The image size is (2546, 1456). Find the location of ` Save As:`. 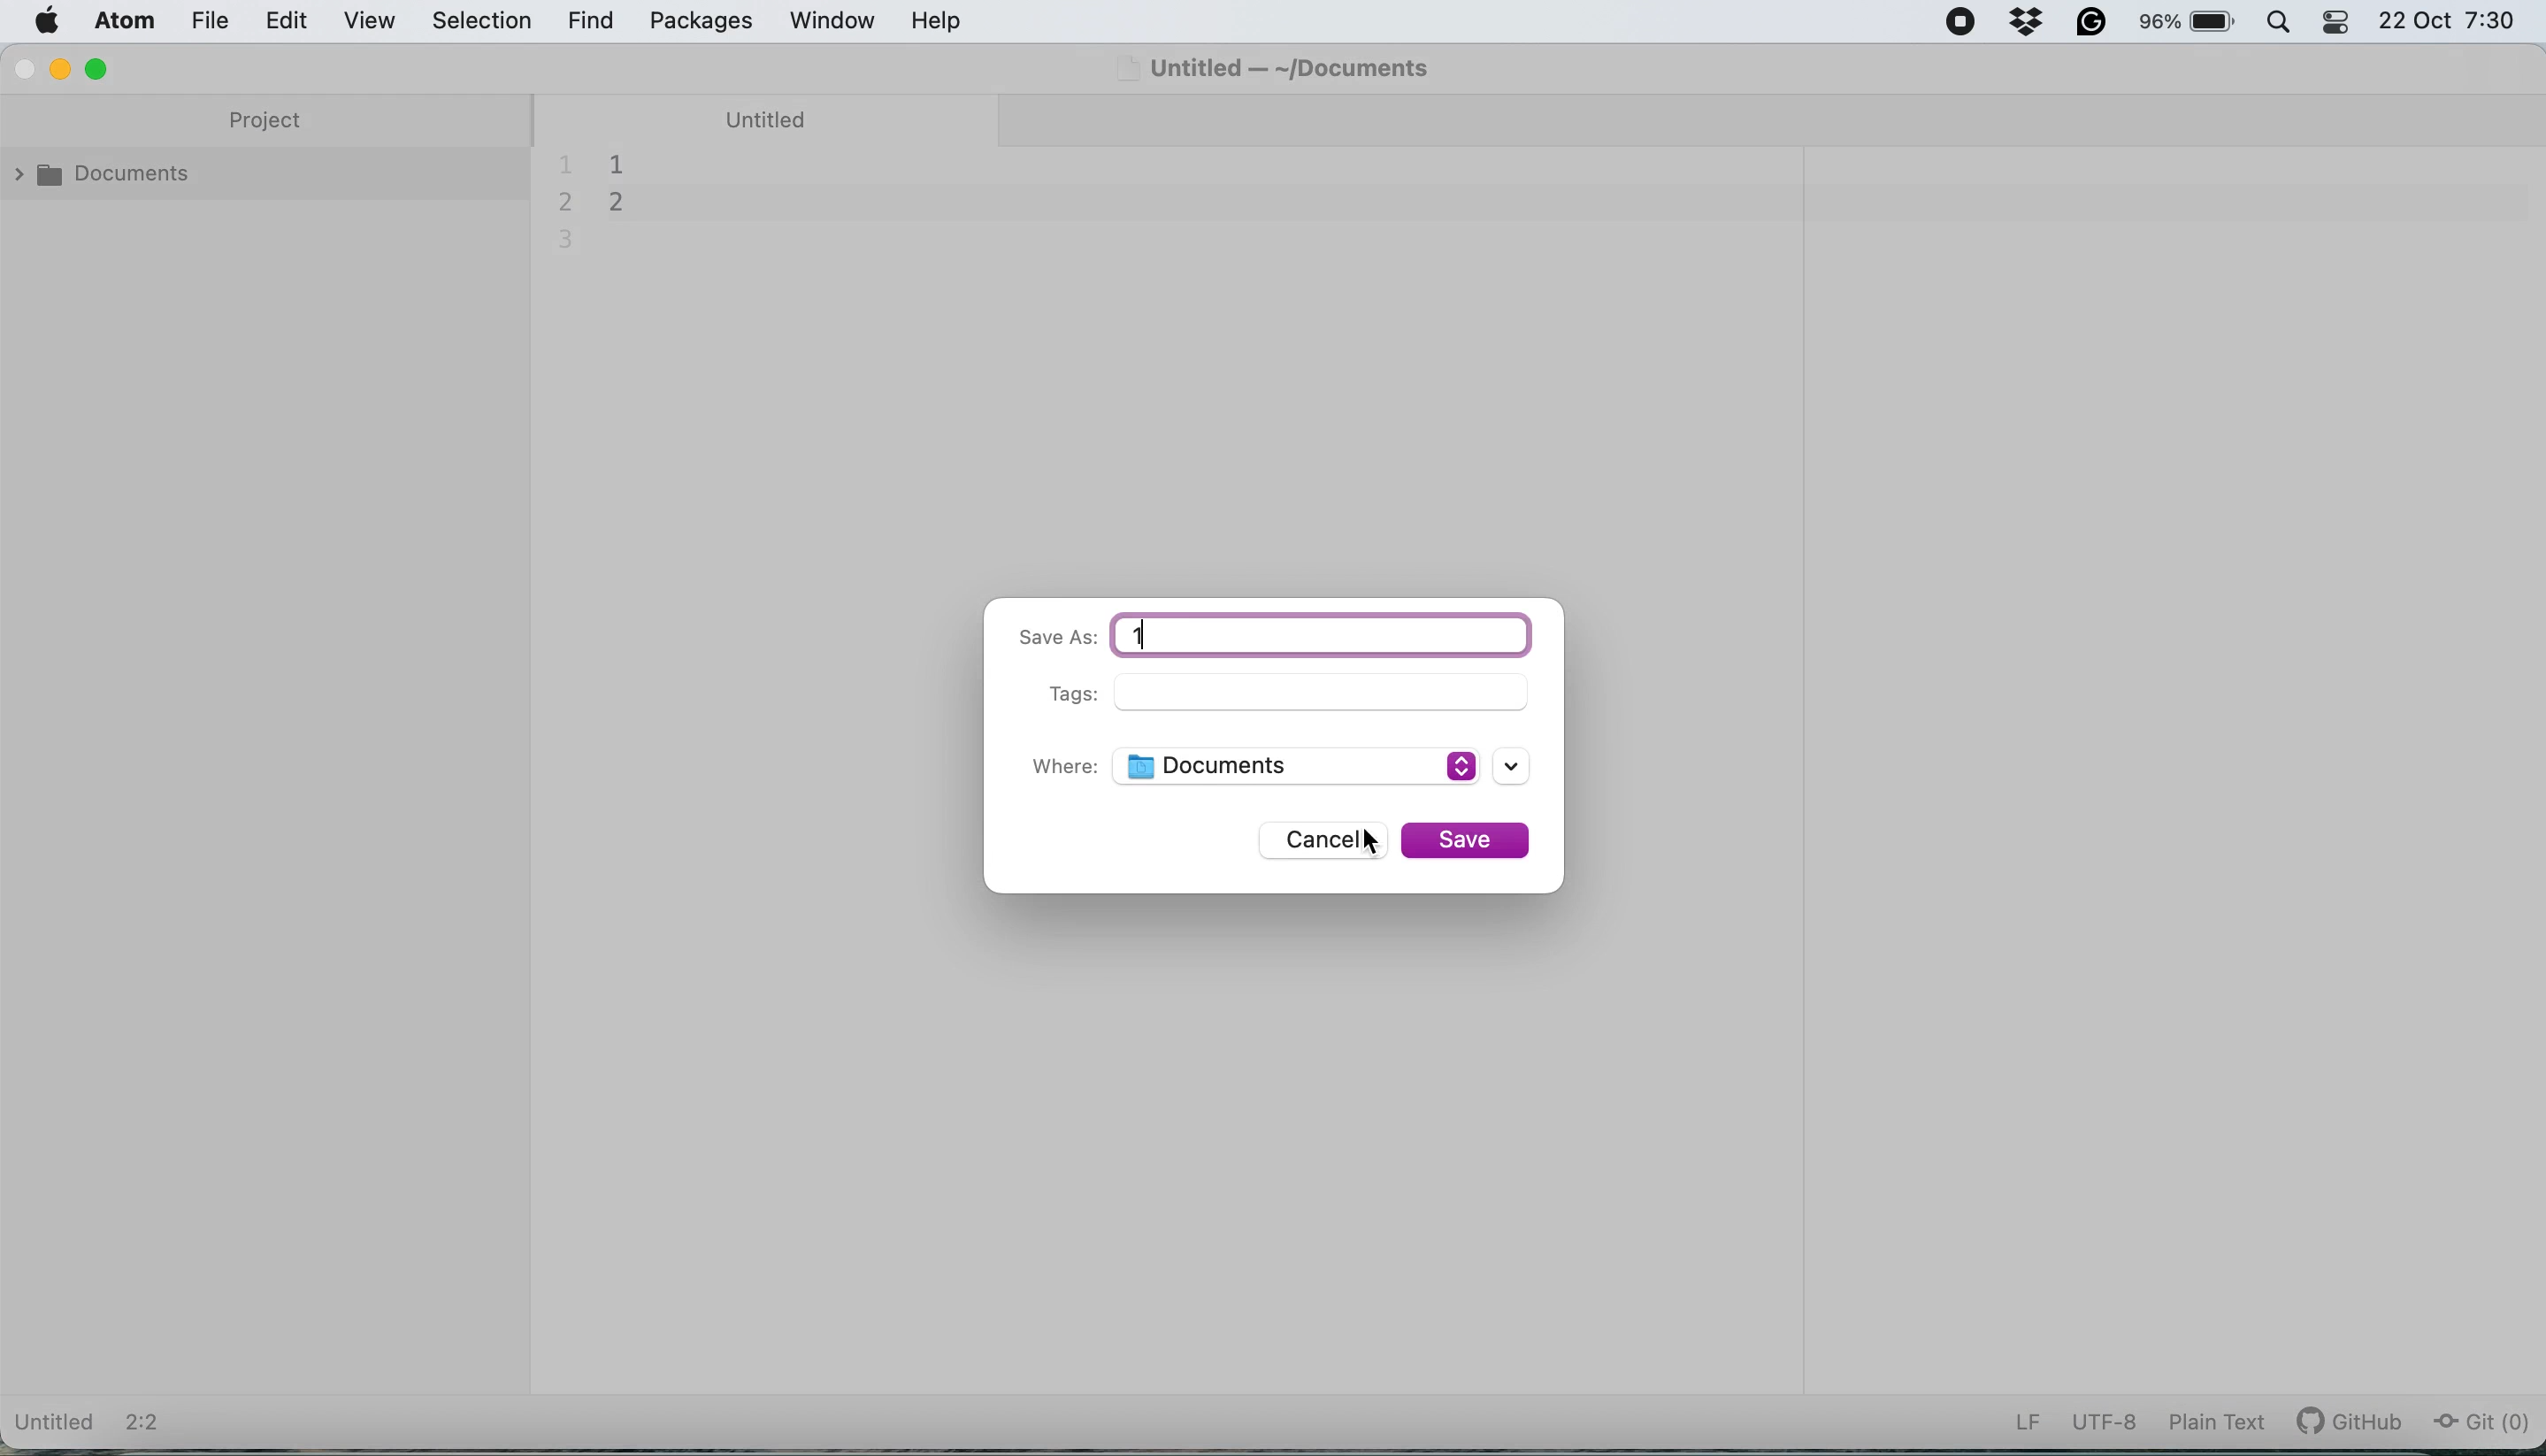

 Save As: is located at coordinates (1052, 639).